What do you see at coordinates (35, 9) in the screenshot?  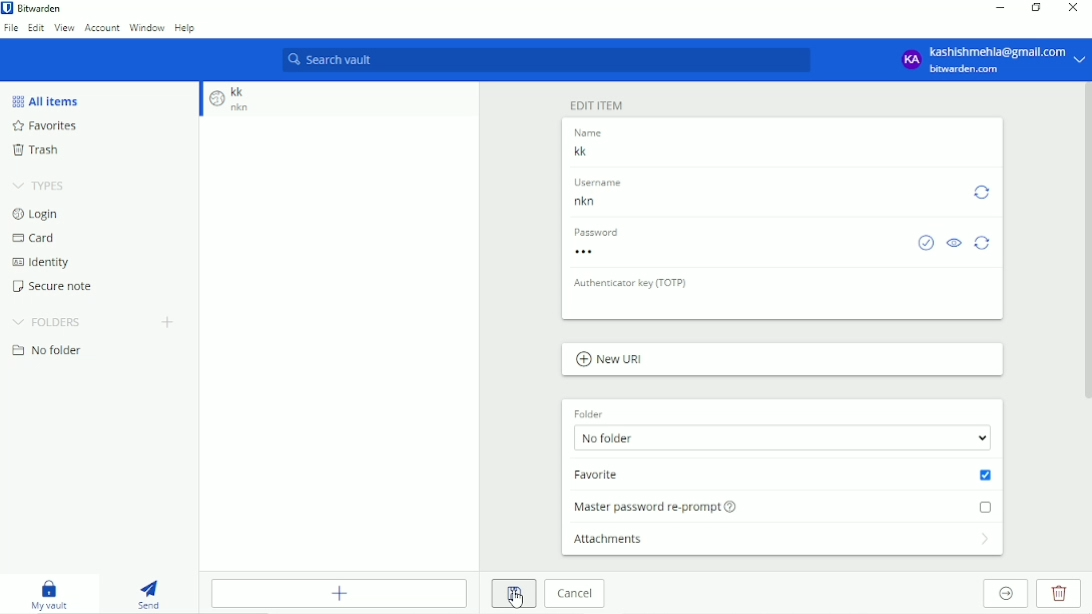 I see `Bitwarden` at bounding box center [35, 9].